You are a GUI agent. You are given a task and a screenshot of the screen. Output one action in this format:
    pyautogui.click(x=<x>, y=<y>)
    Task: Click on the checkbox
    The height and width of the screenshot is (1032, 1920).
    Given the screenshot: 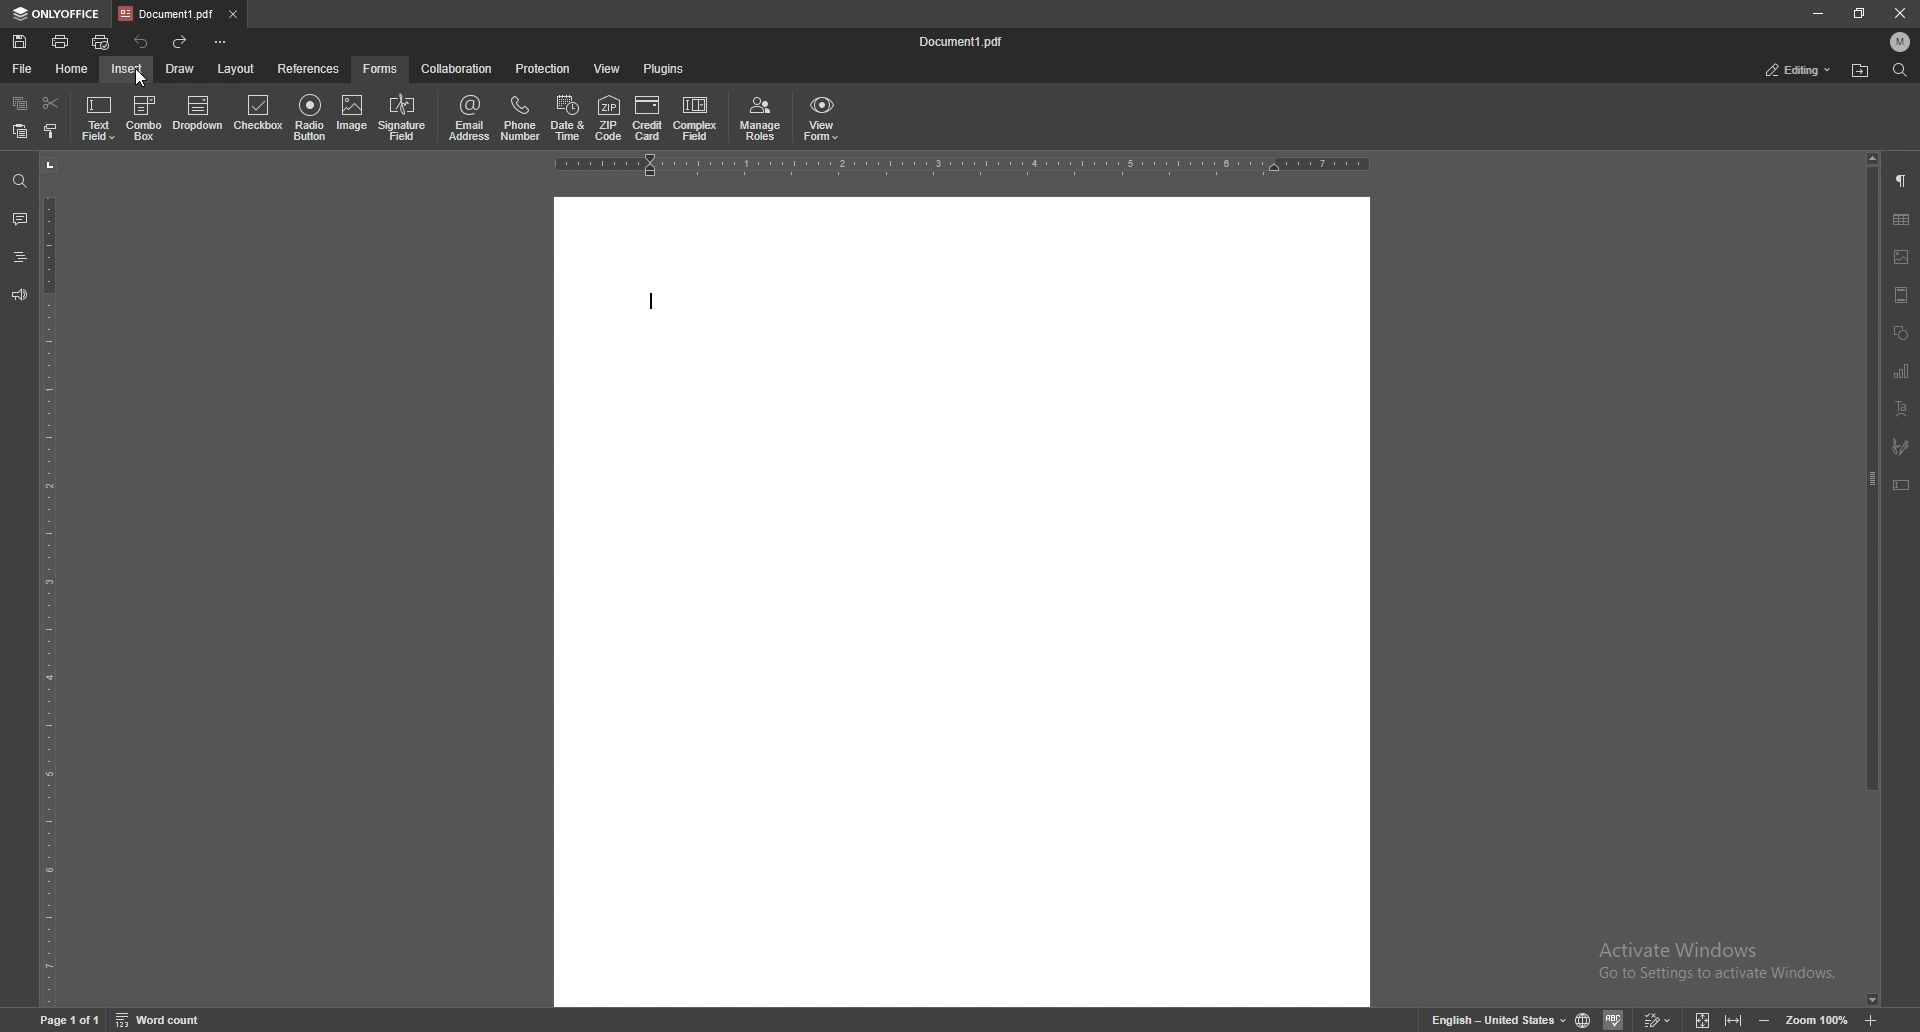 What is the action you would take?
    pyautogui.click(x=258, y=115)
    